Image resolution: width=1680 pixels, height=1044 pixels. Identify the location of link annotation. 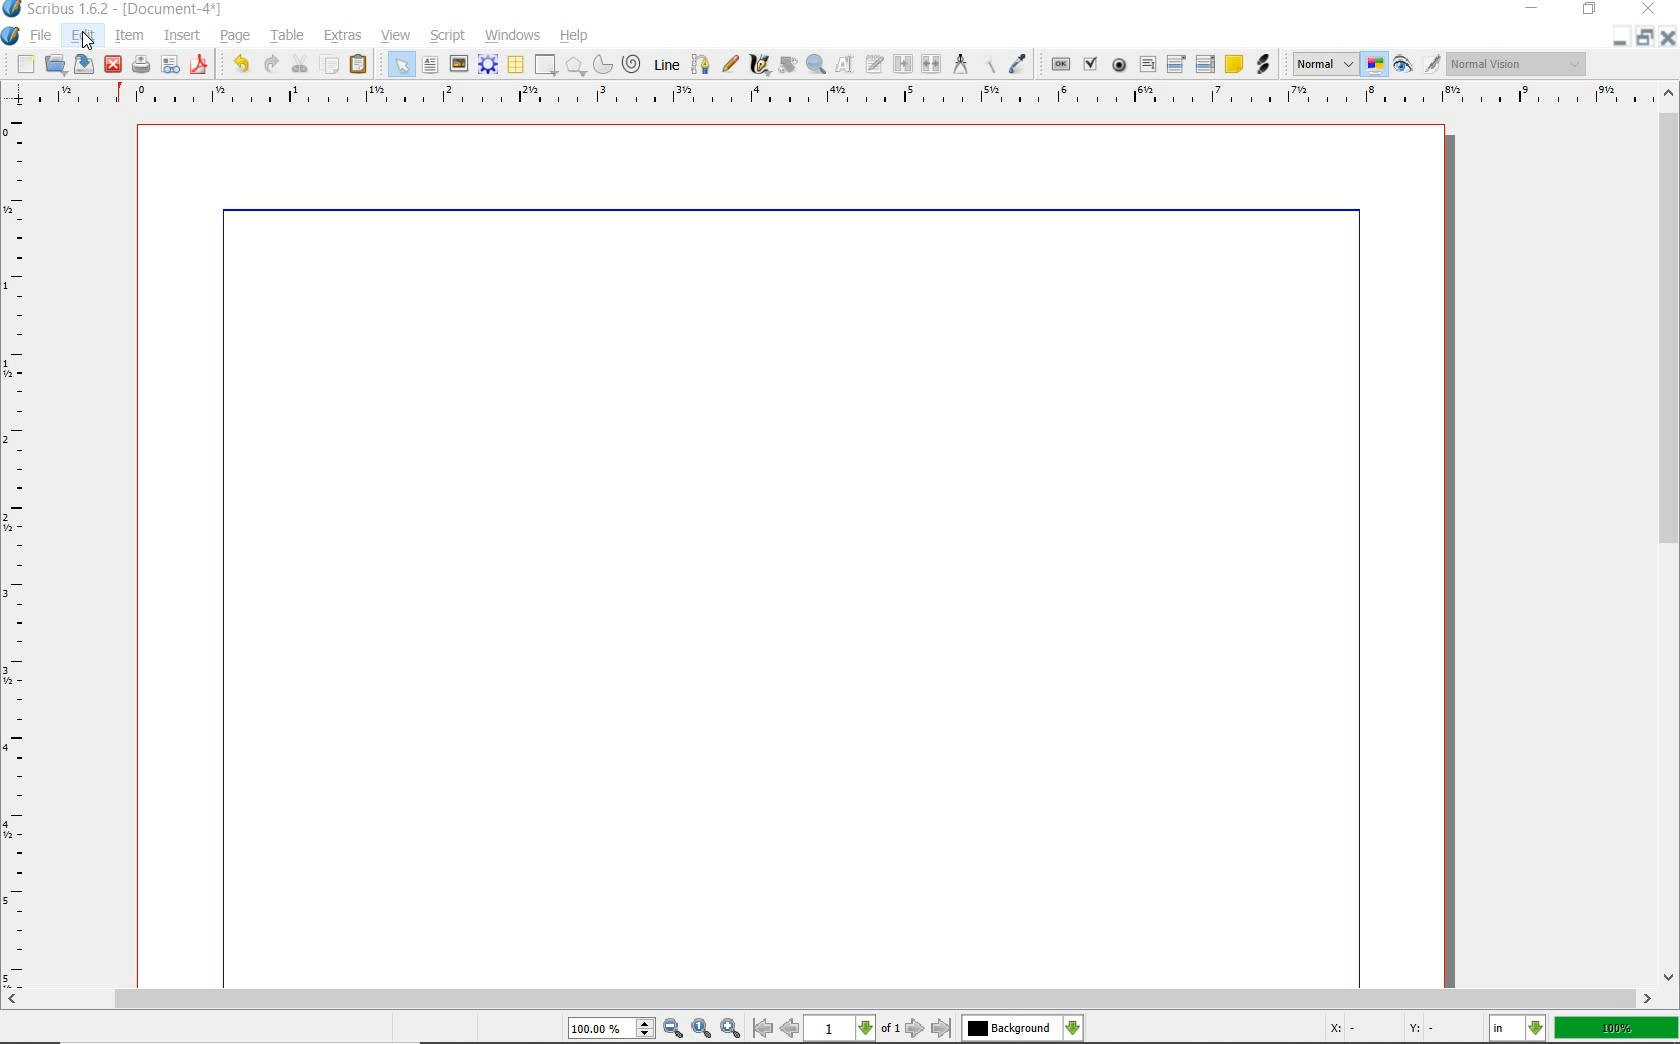
(1263, 63).